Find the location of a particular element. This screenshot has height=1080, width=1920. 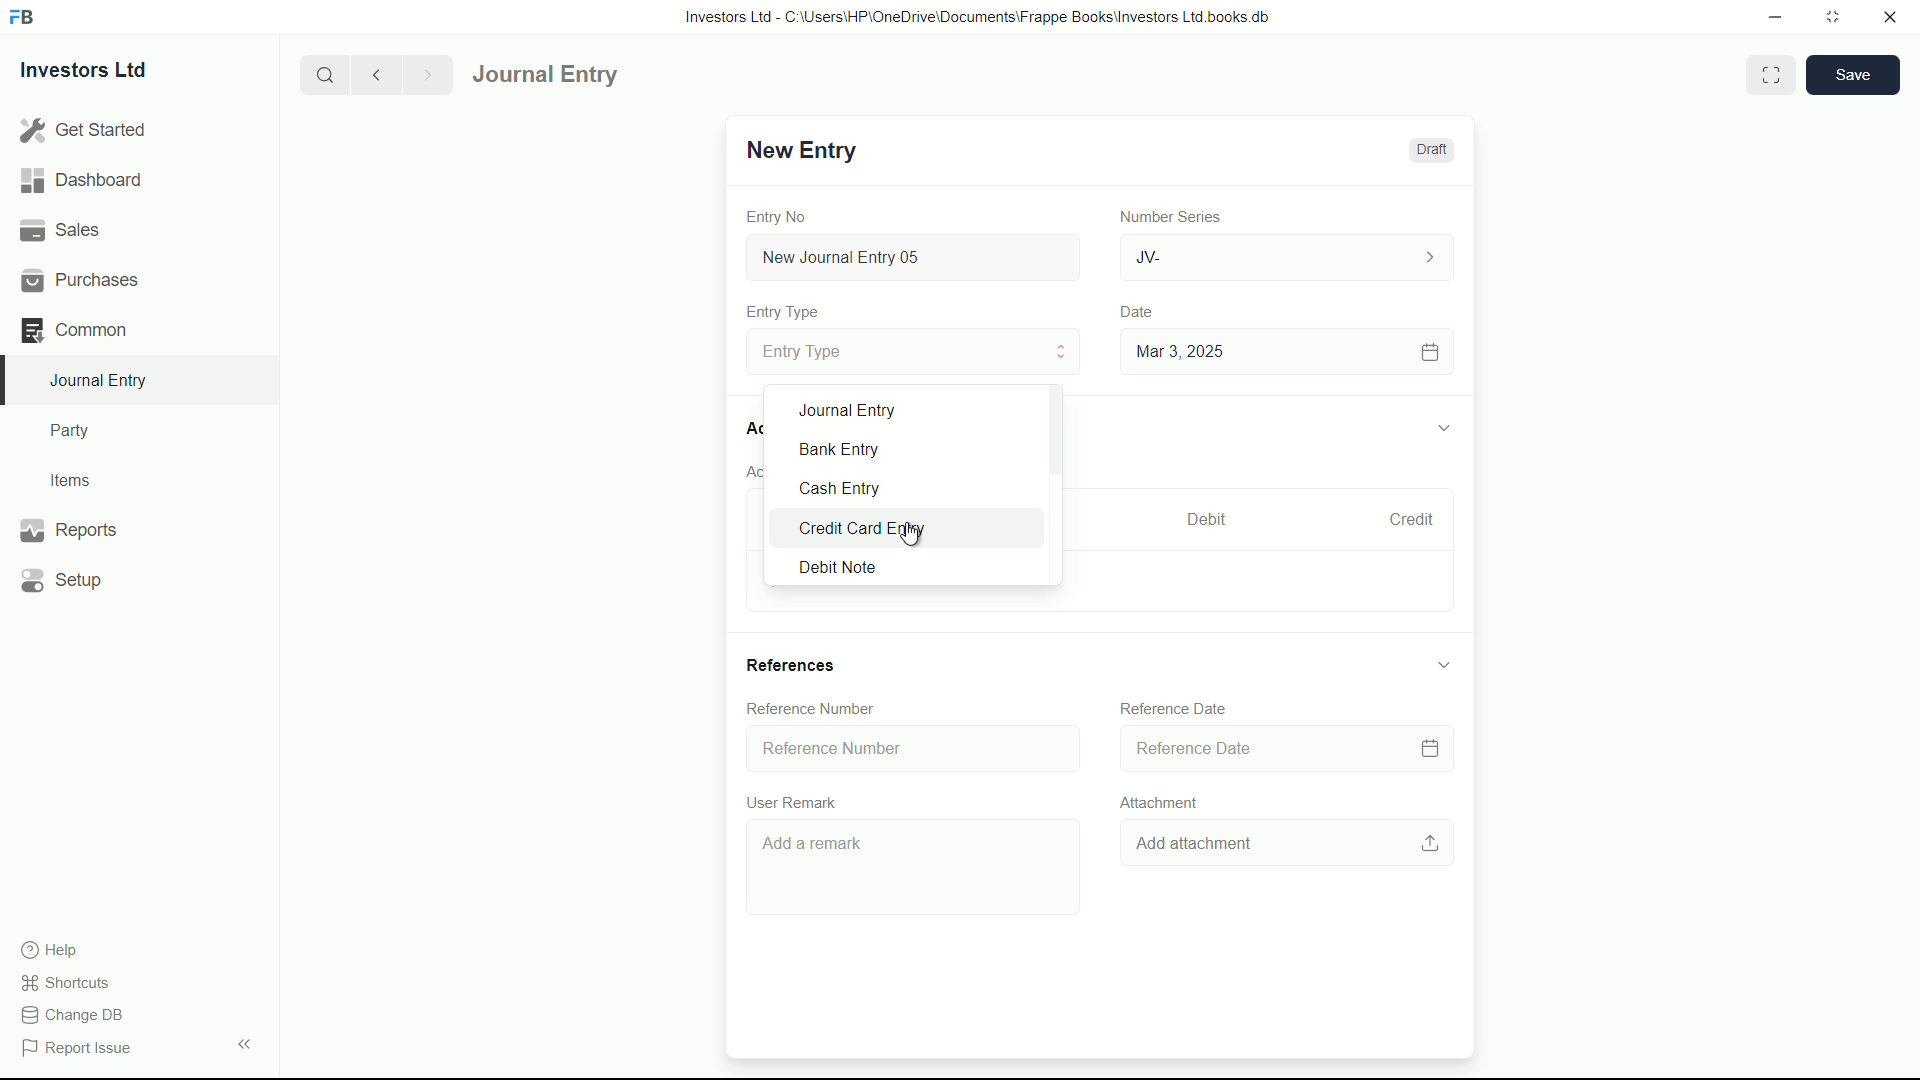

Reference Number is located at coordinates (910, 746).